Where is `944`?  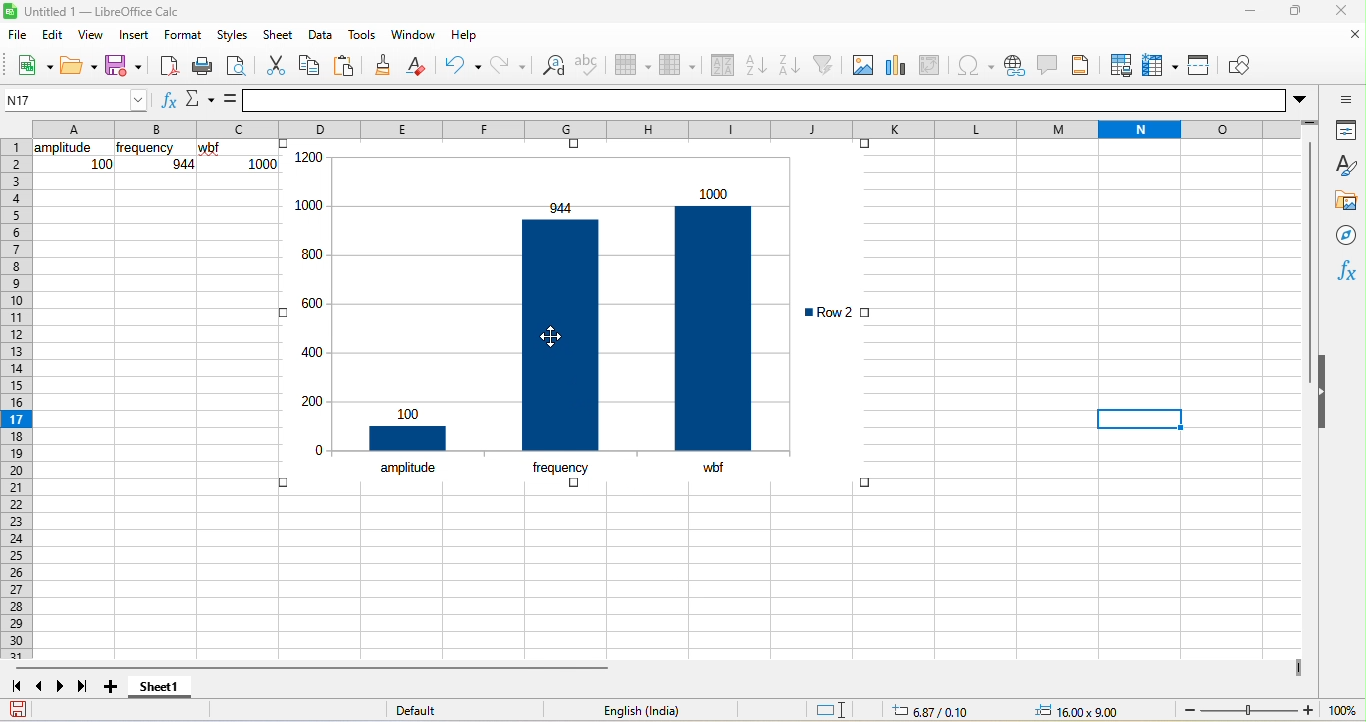
944 is located at coordinates (182, 164).